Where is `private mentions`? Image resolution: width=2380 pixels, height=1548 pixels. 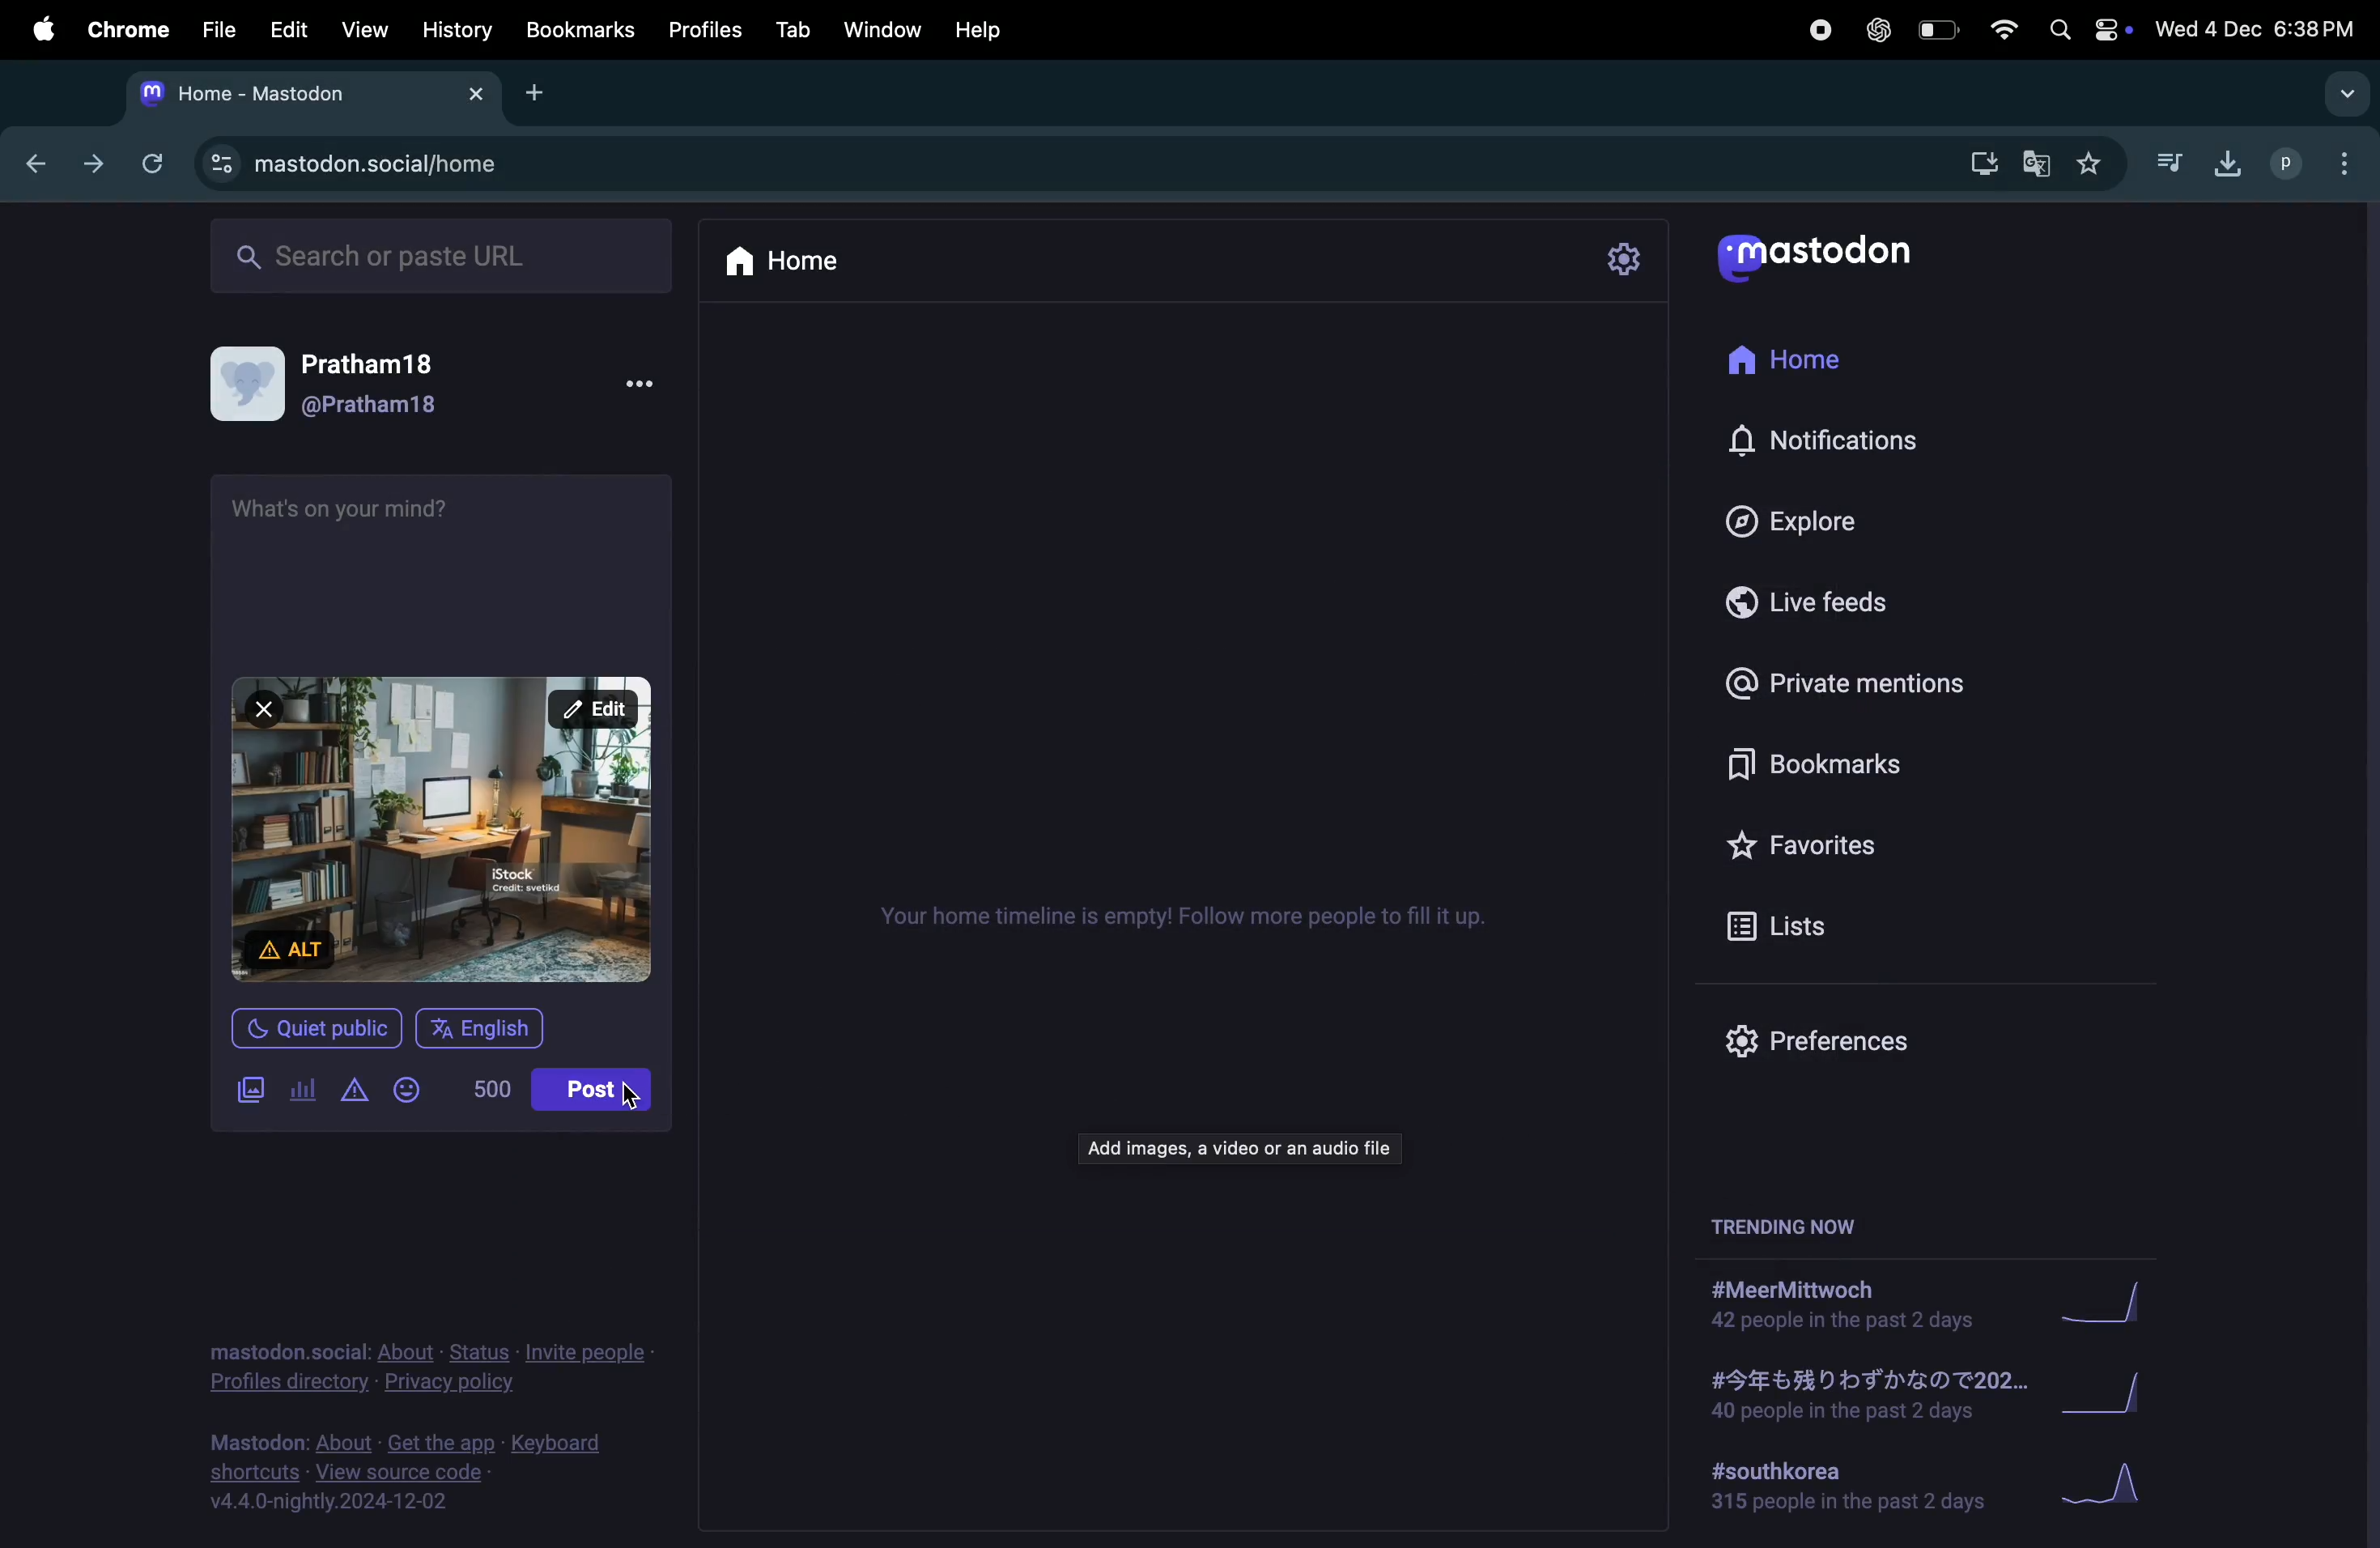
private mentions is located at coordinates (1848, 689).